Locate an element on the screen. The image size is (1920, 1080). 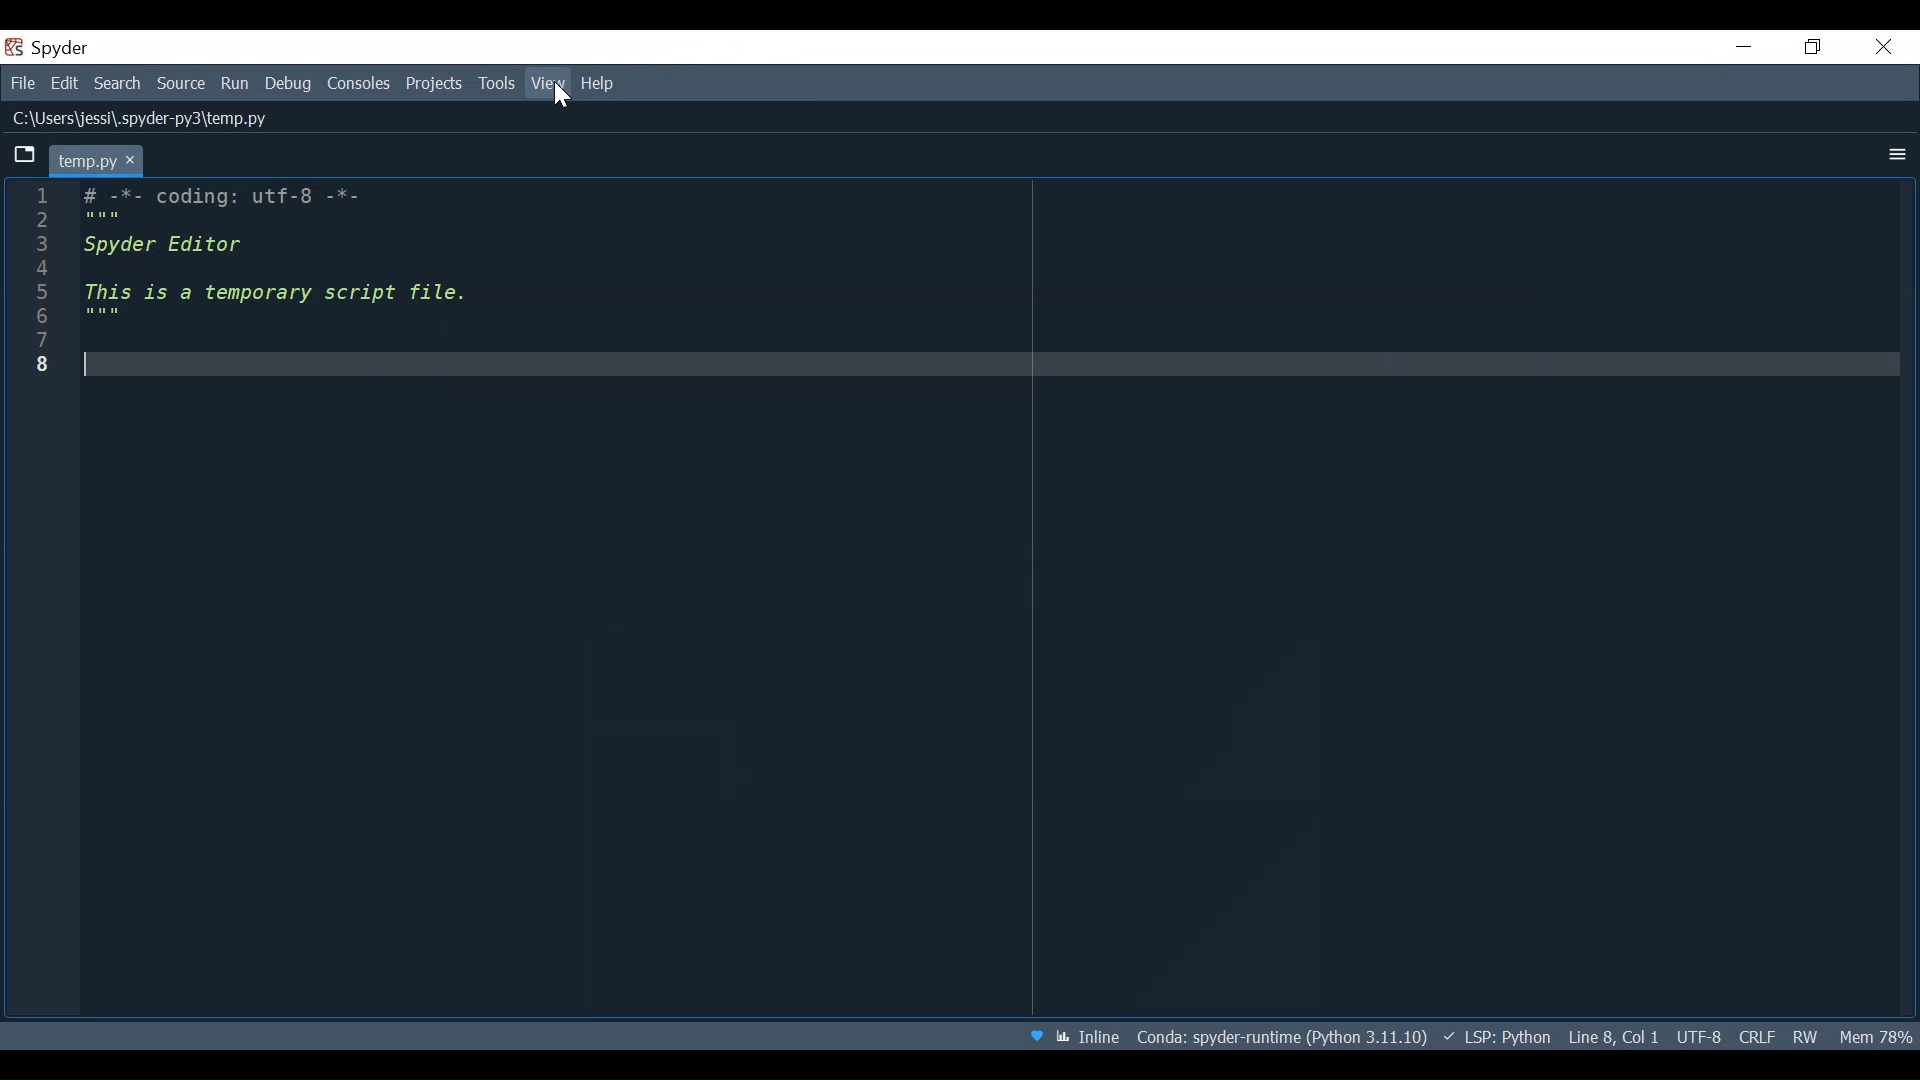
Search is located at coordinates (118, 85).